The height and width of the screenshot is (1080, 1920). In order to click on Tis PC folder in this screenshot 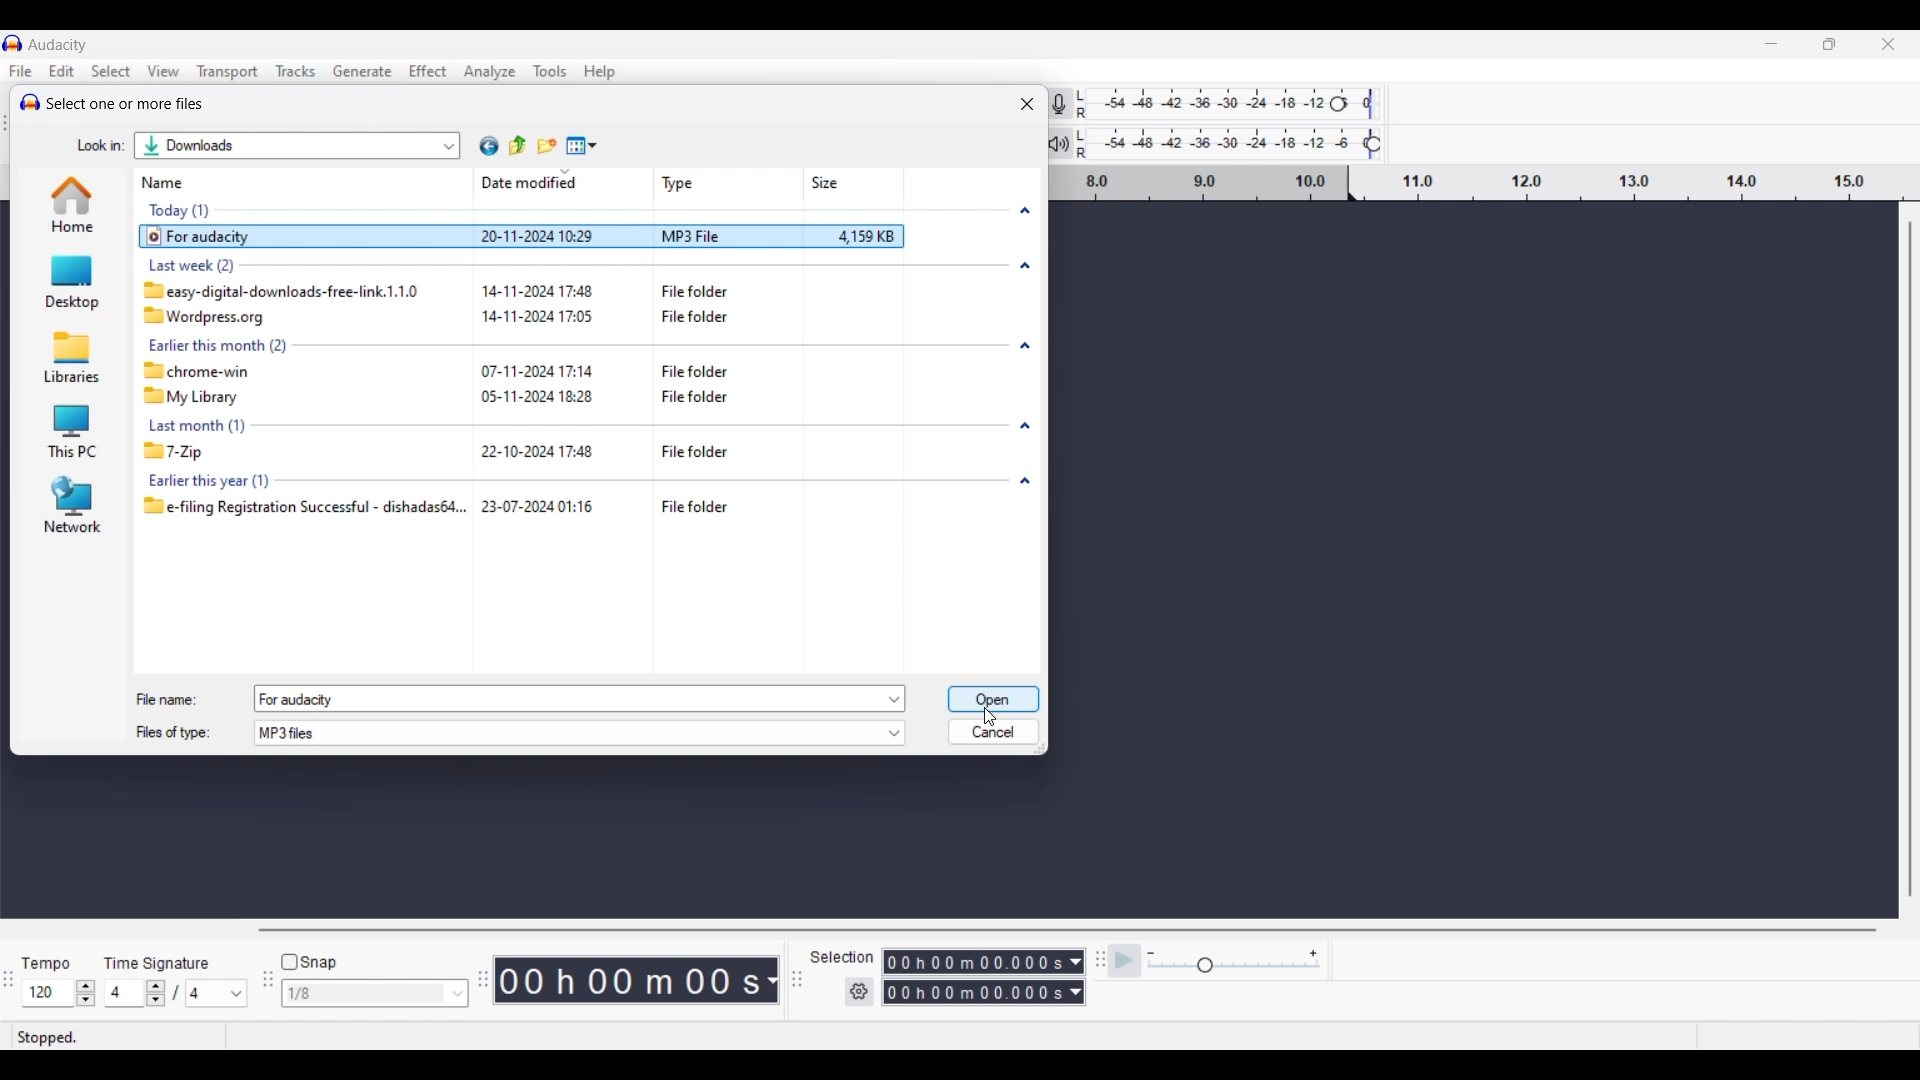, I will do `click(70, 432)`.